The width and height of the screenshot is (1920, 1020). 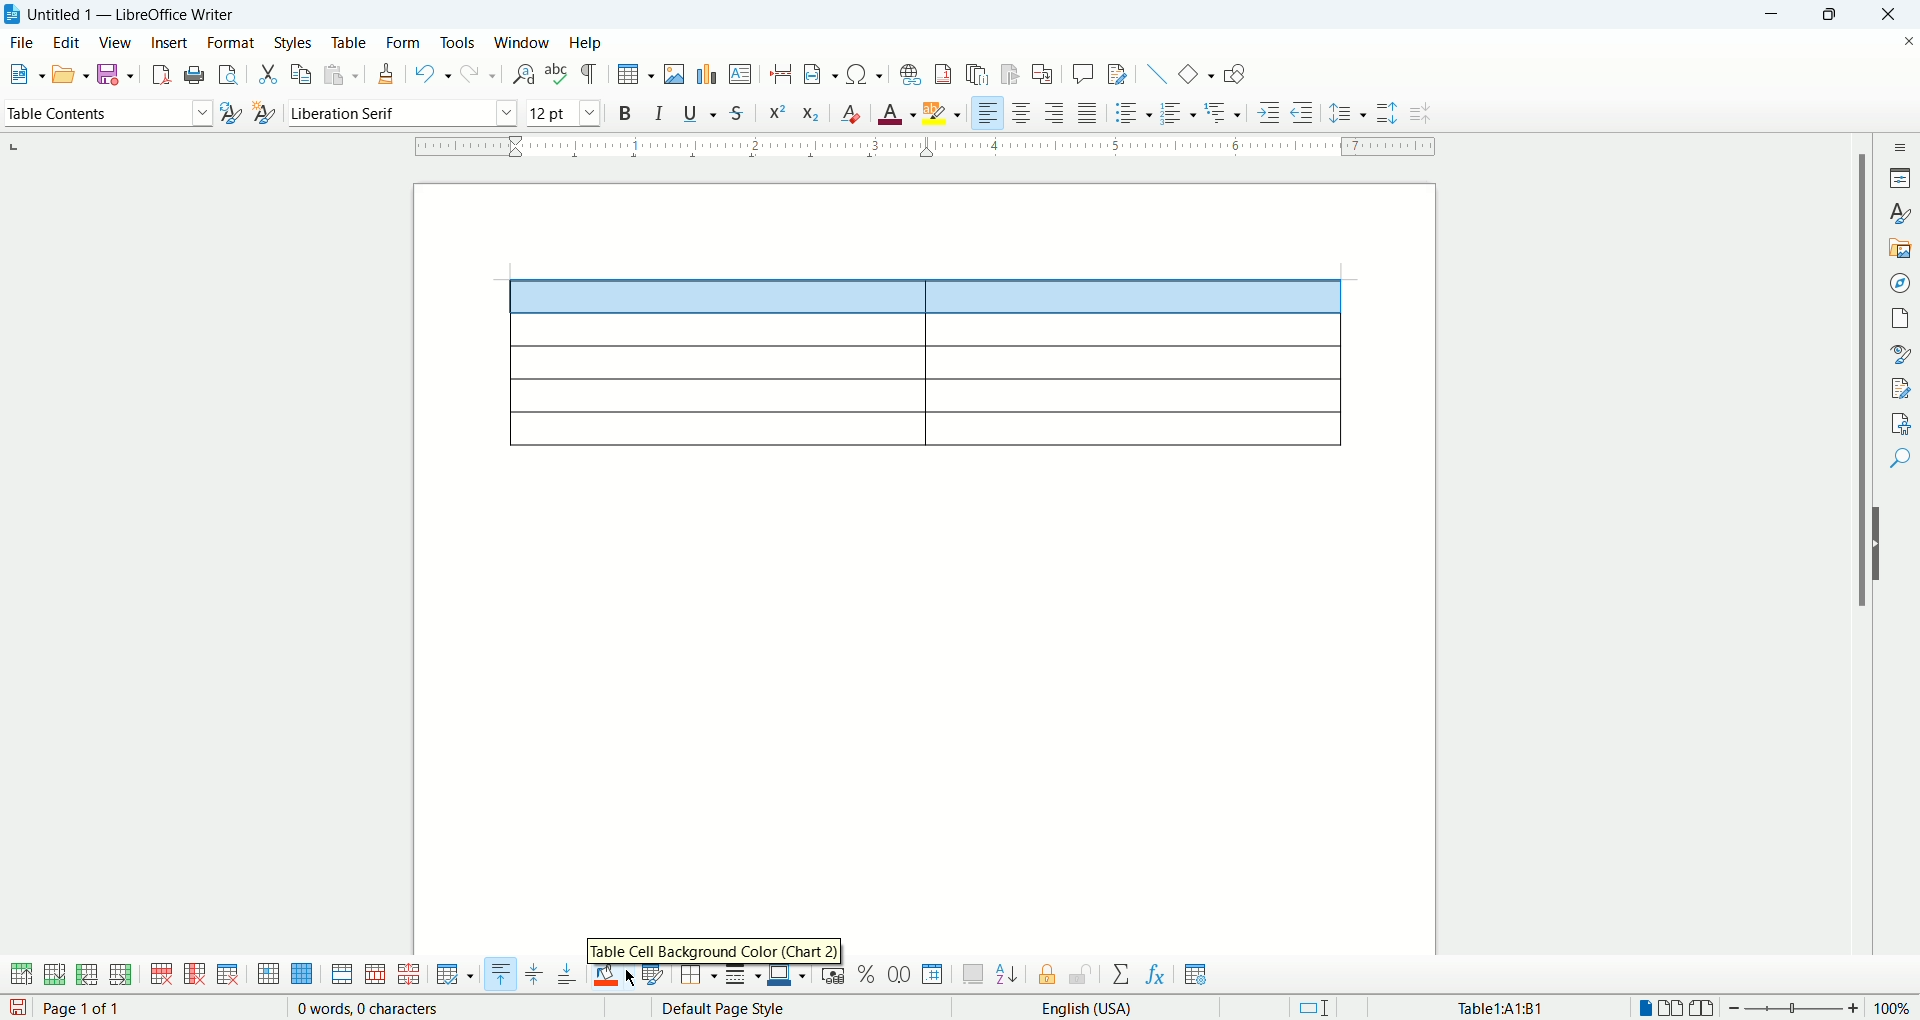 I want to click on align center, so click(x=1021, y=112).